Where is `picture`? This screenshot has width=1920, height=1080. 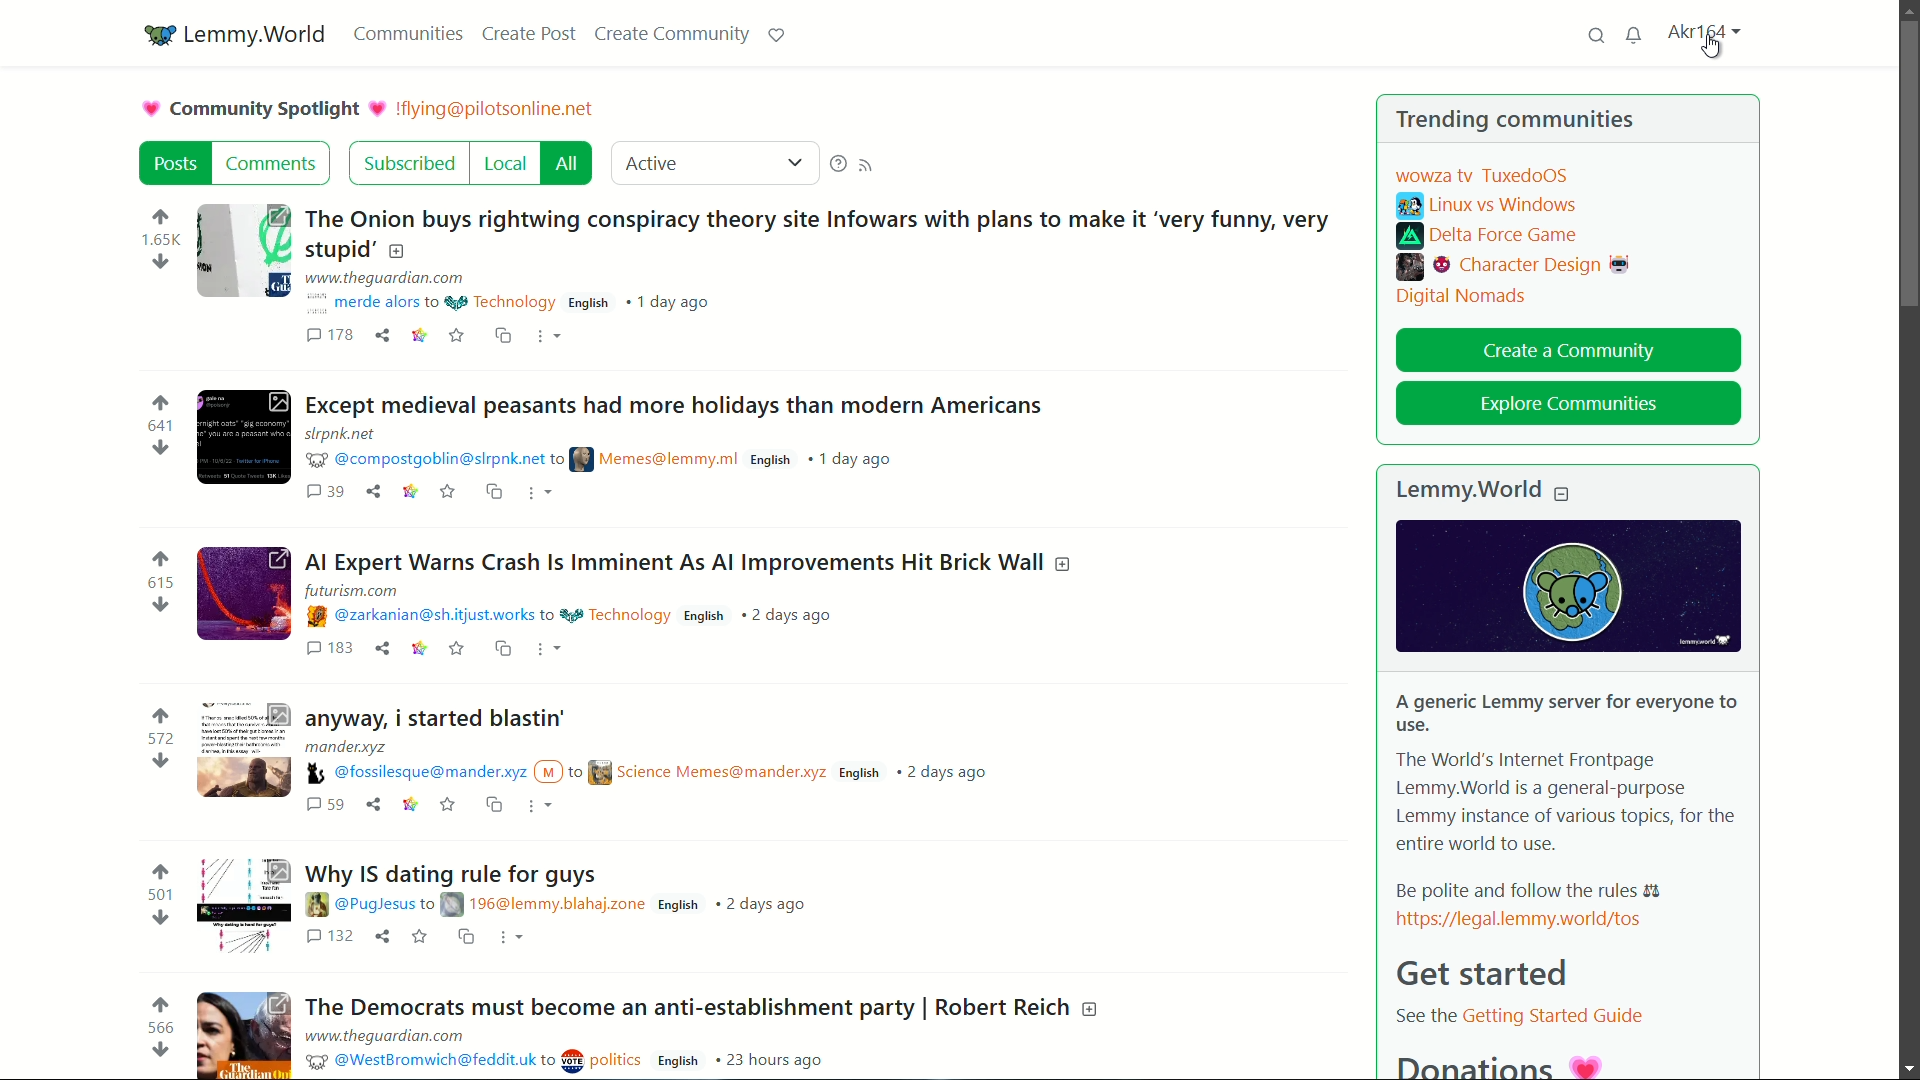
picture is located at coordinates (153, 110).